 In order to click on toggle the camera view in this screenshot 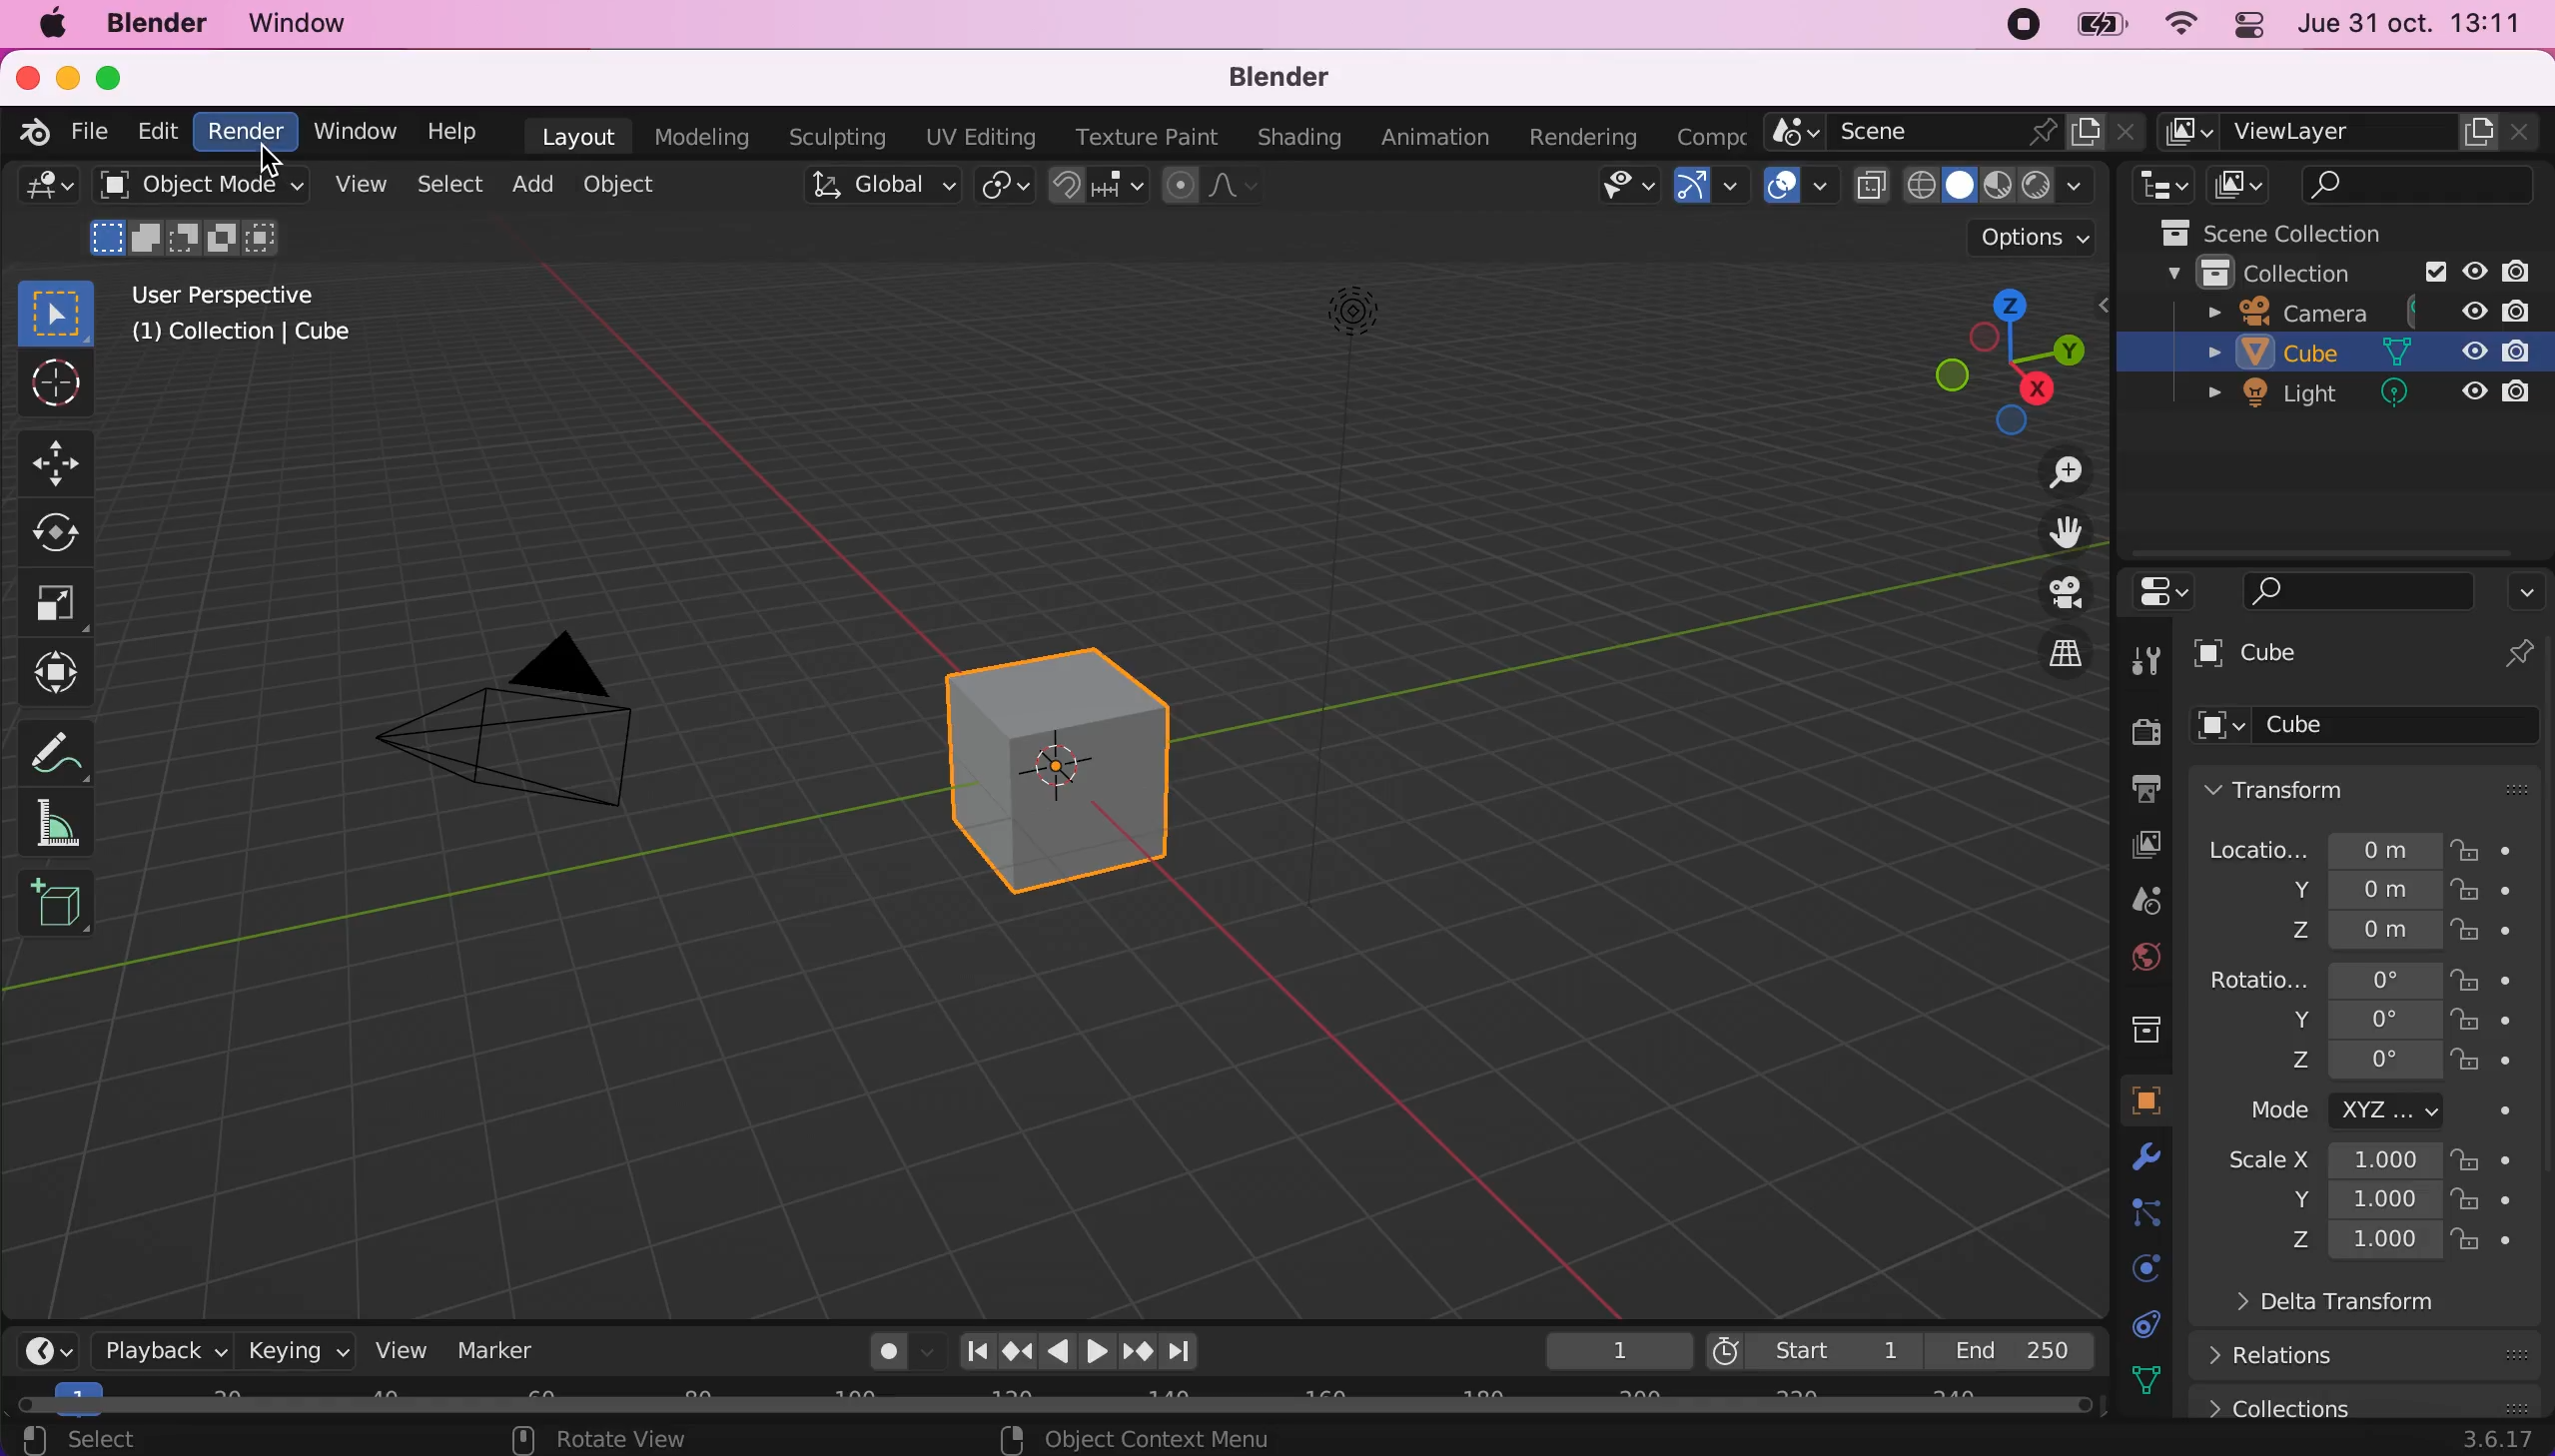, I will do `click(2047, 593)`.